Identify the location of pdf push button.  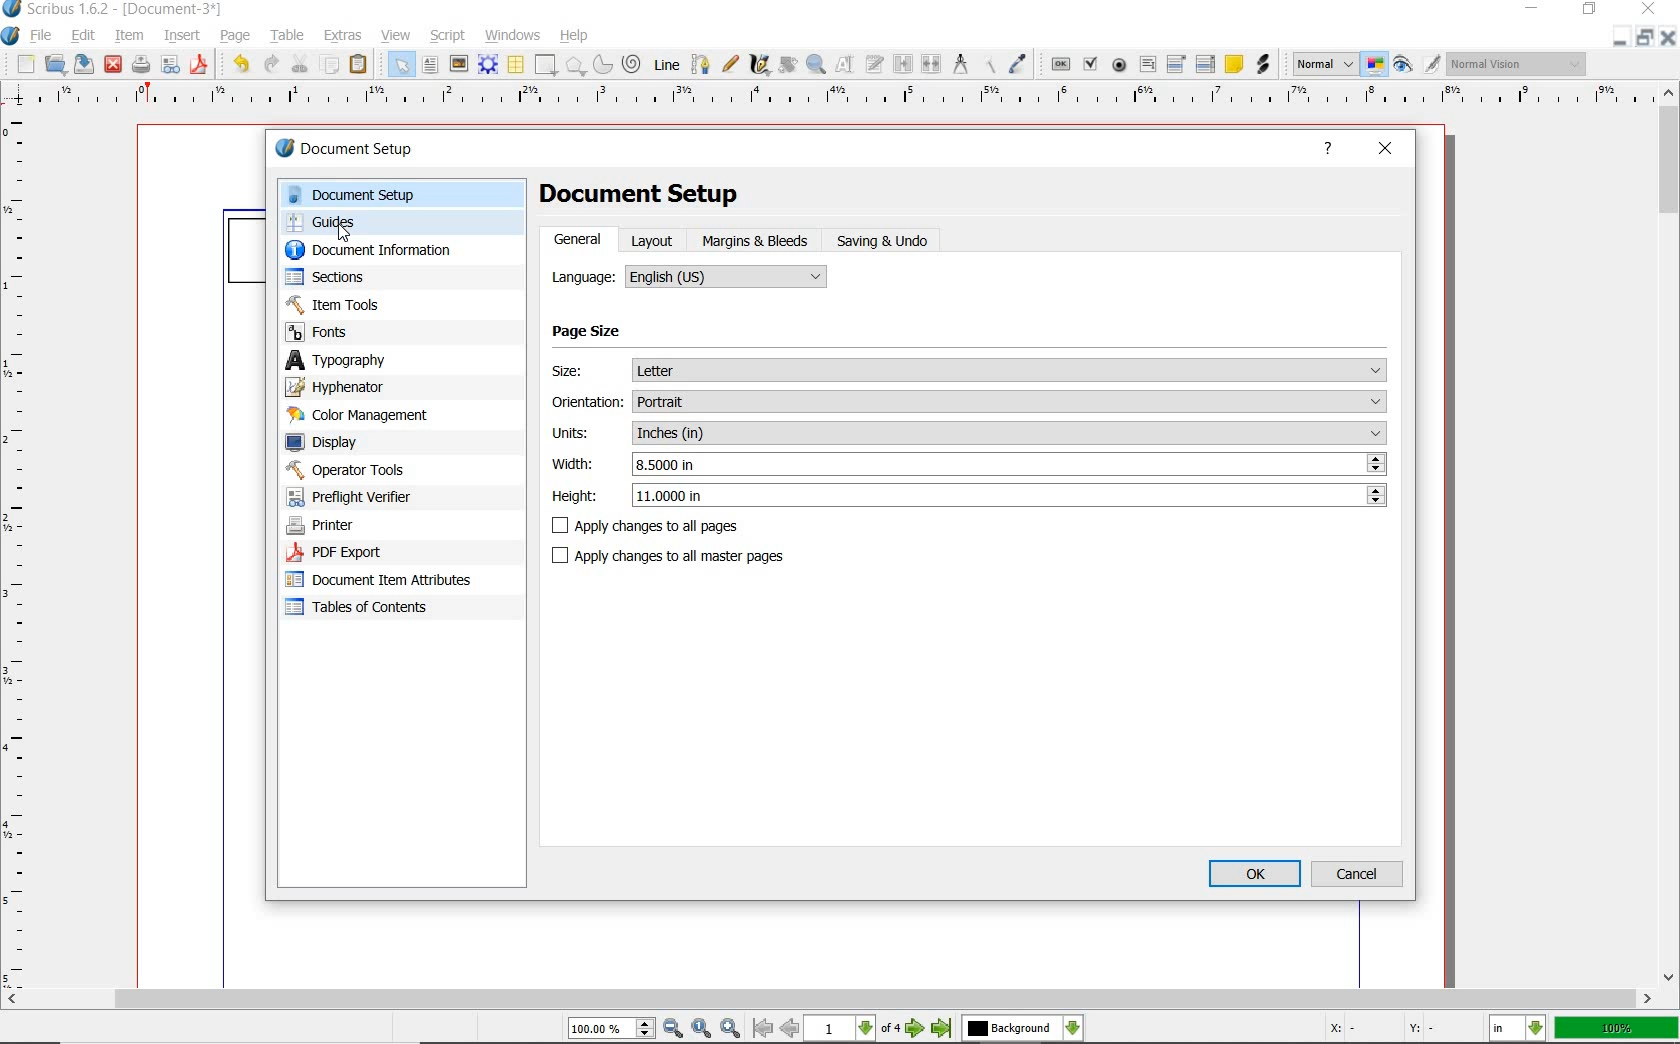
(1060, 63).